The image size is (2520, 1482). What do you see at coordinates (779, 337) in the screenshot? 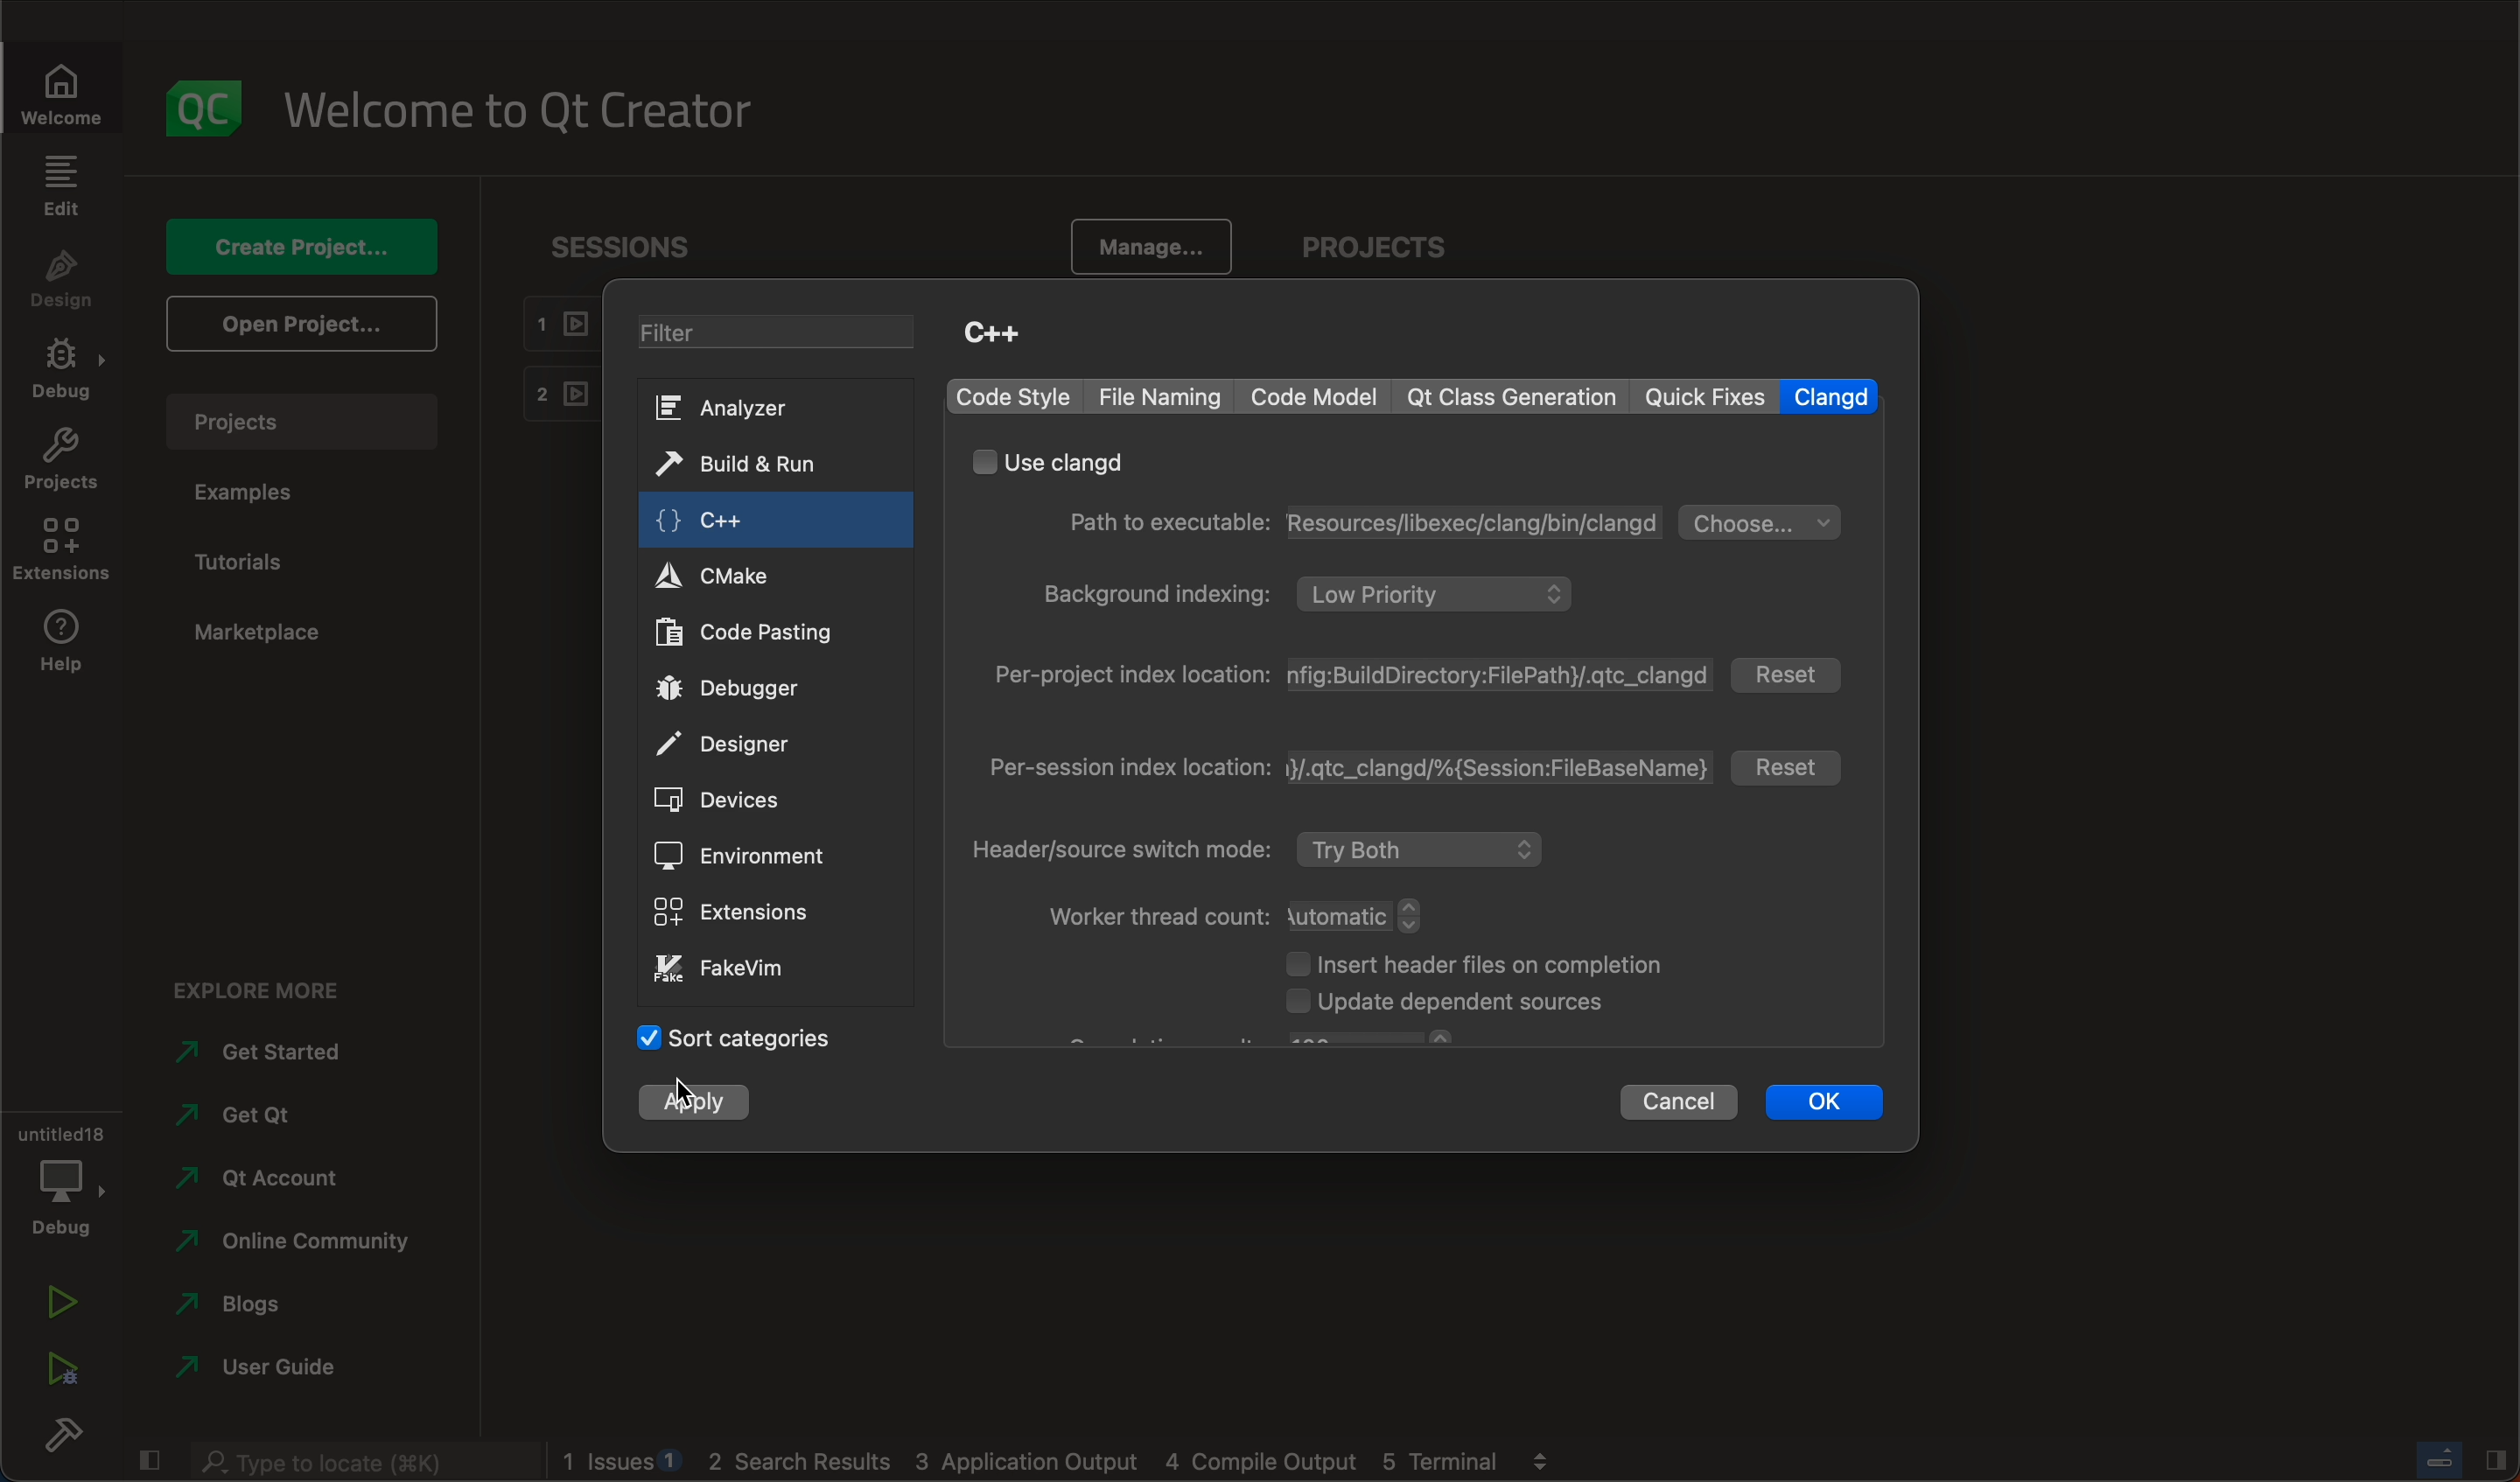
I see `filter` at bounding box center [779, 337].